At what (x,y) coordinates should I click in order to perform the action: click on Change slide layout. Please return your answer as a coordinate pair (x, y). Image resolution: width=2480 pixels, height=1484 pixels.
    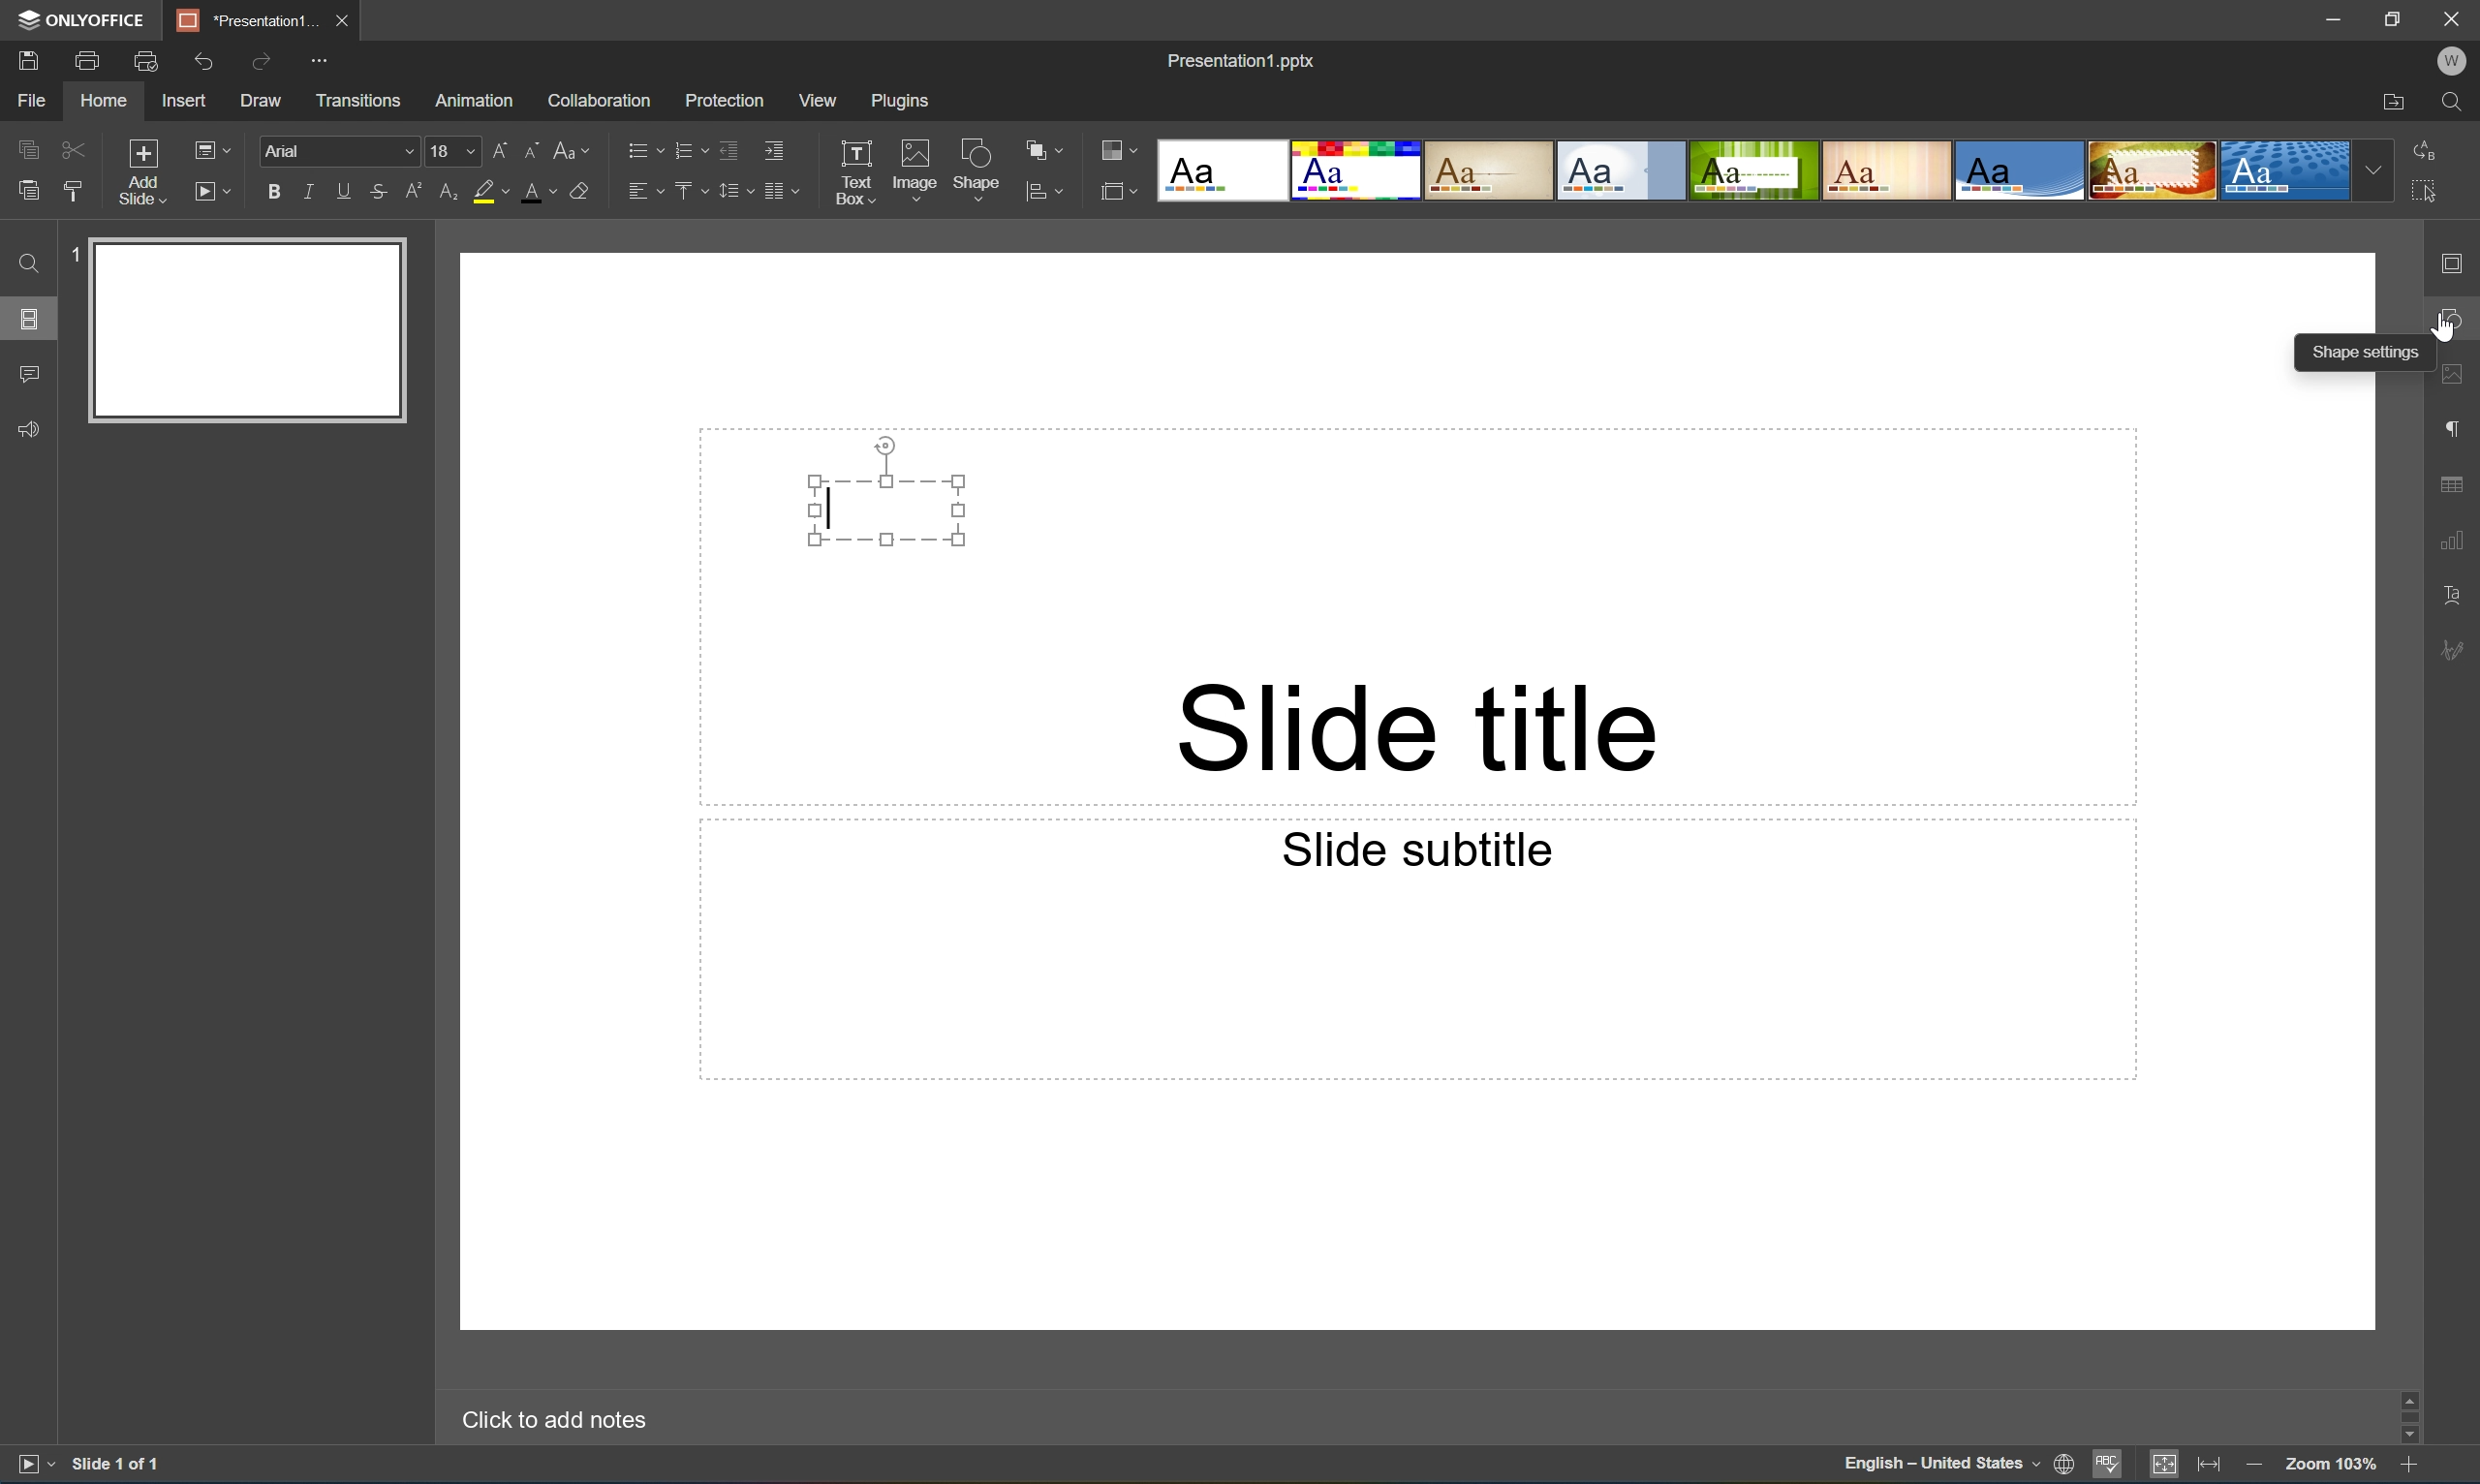
    Looking at the image, I should click on (208, 147).